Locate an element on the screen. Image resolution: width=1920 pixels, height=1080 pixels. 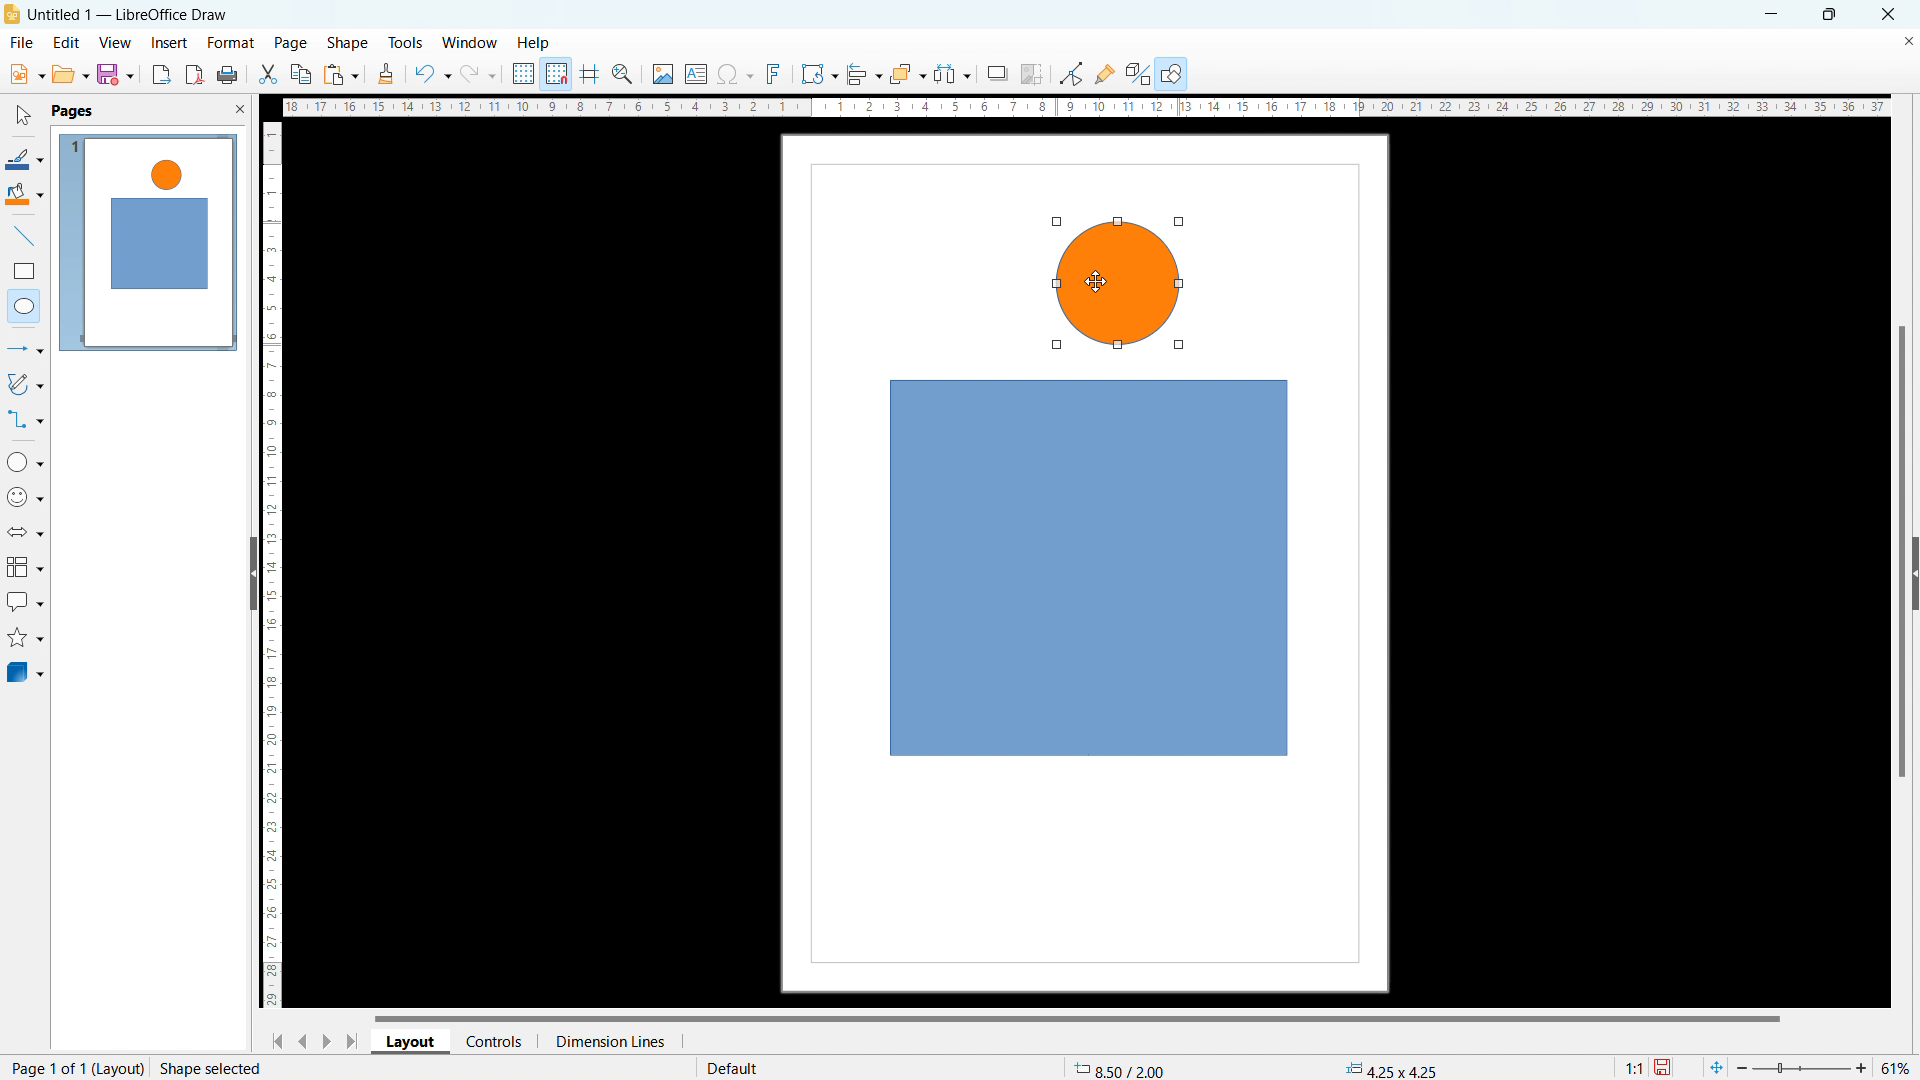
vertical scrollbar is located at coordinates (1903, 554).